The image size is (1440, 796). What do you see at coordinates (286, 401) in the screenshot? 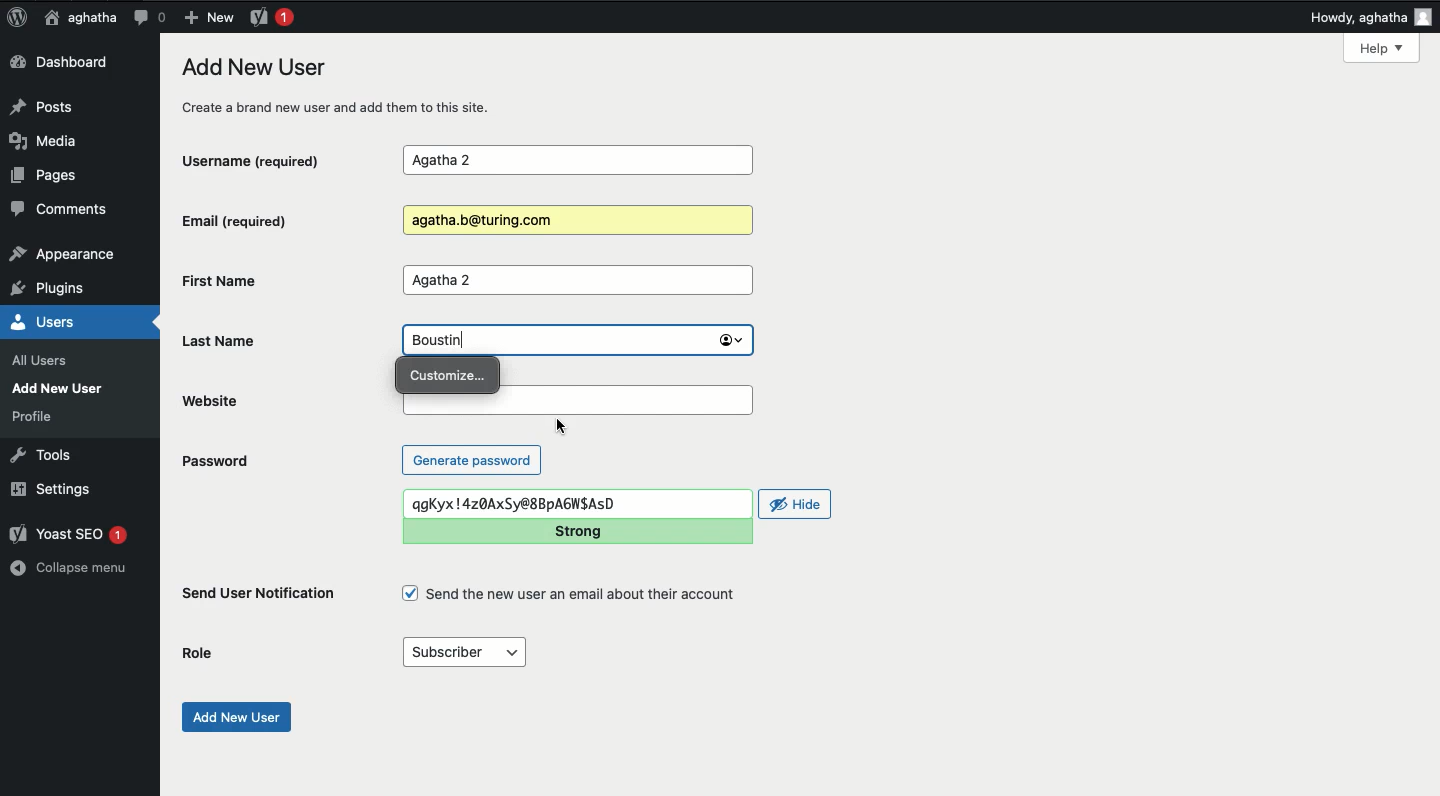
I see `Website` at bounding box center [286, 401].